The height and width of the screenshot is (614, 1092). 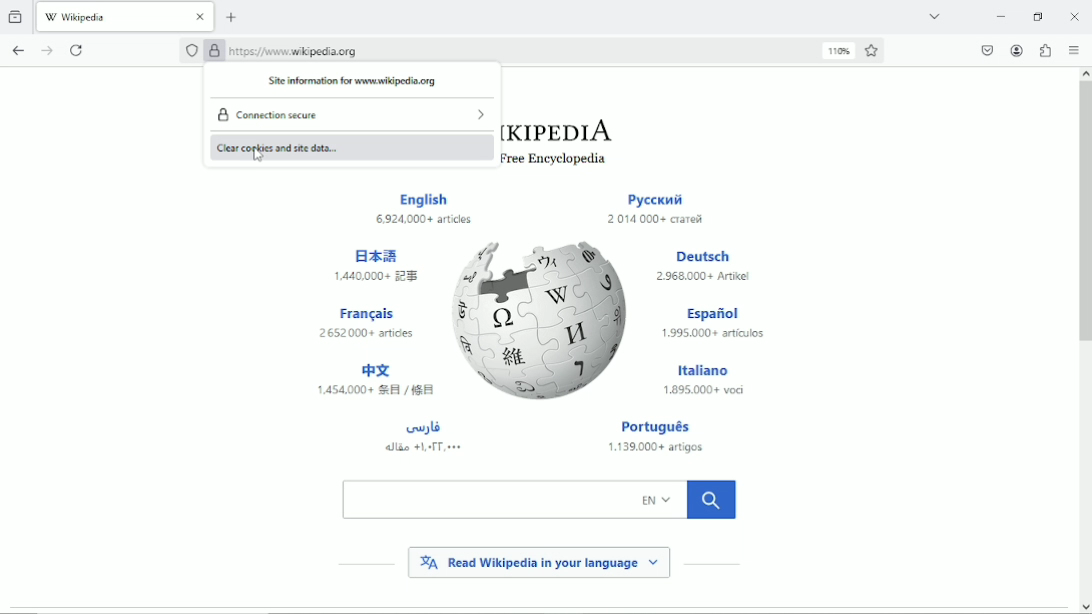 What do you see at coordinates (1083, 214) in the screenshot?
I see `vertical scrollbar` at bounding box center [1083, 214].